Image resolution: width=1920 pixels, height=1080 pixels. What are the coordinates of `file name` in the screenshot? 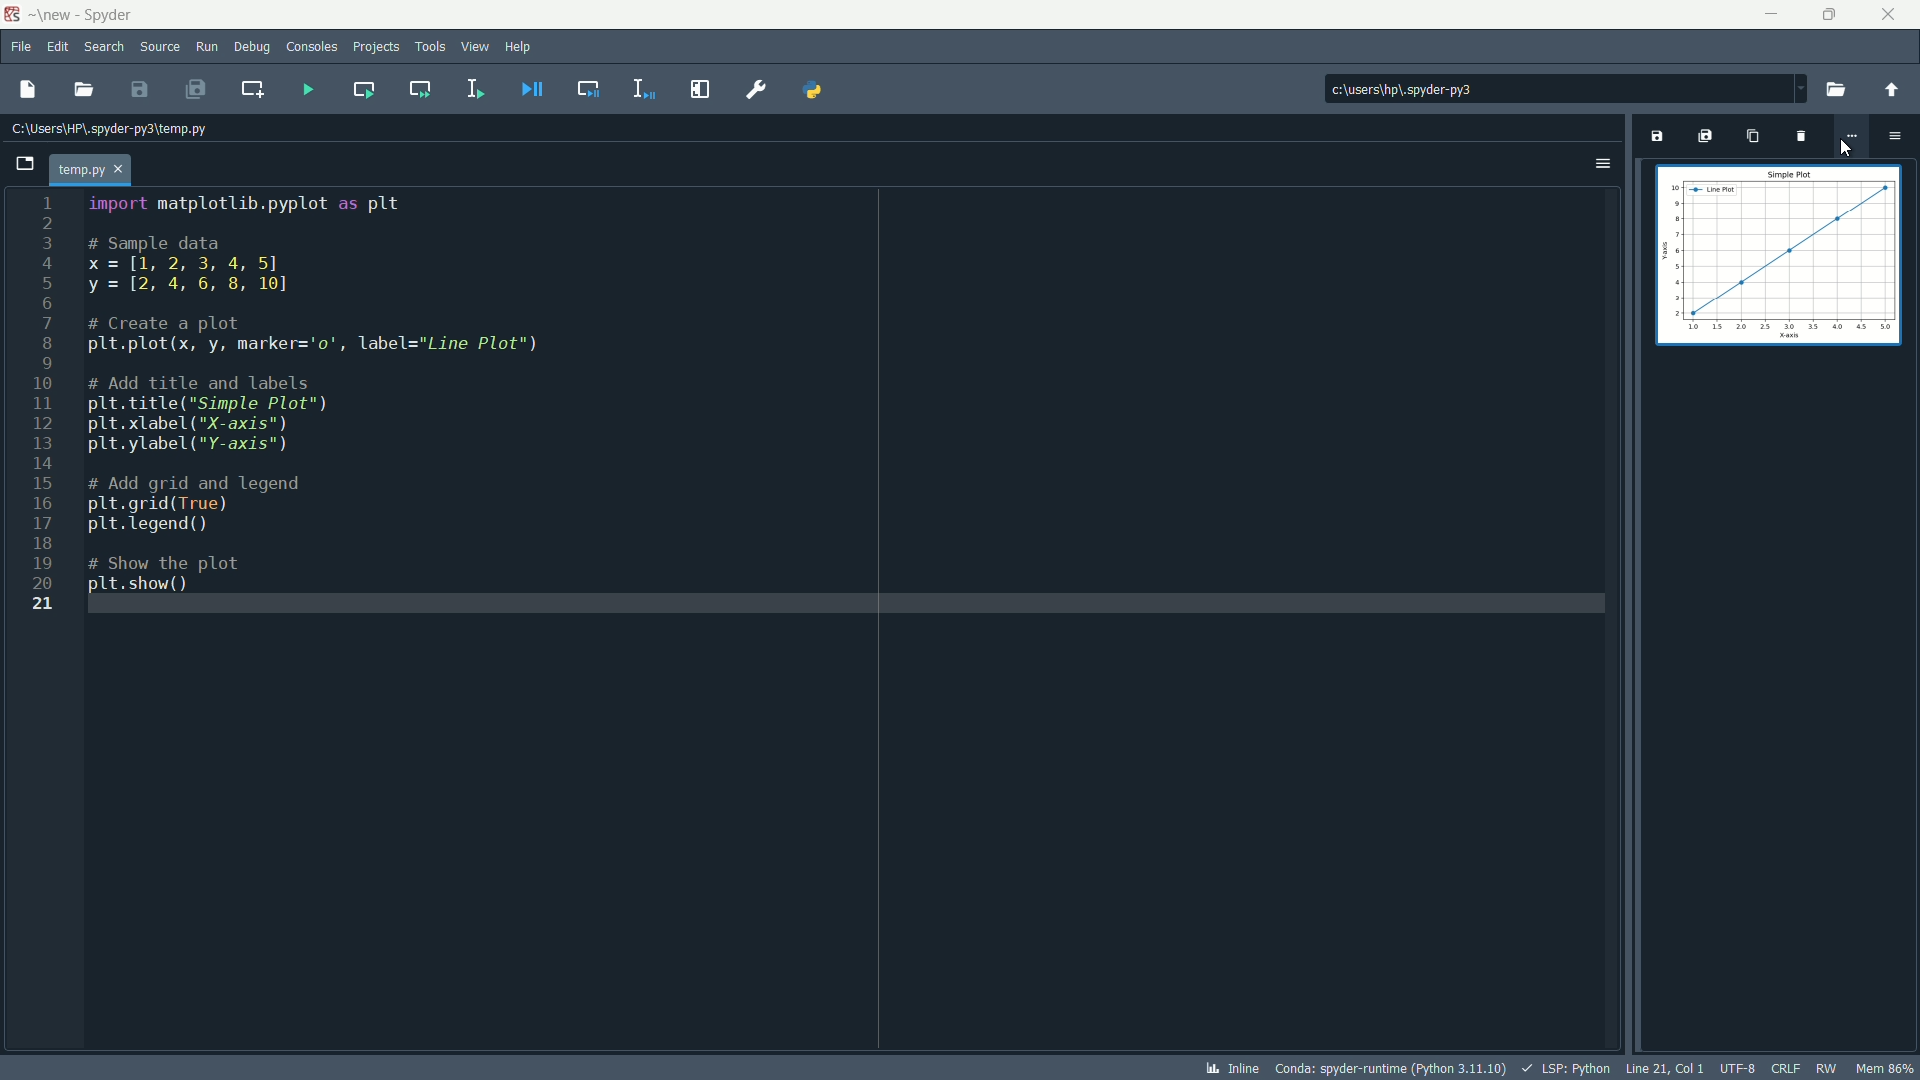 It's located at (439, 74).